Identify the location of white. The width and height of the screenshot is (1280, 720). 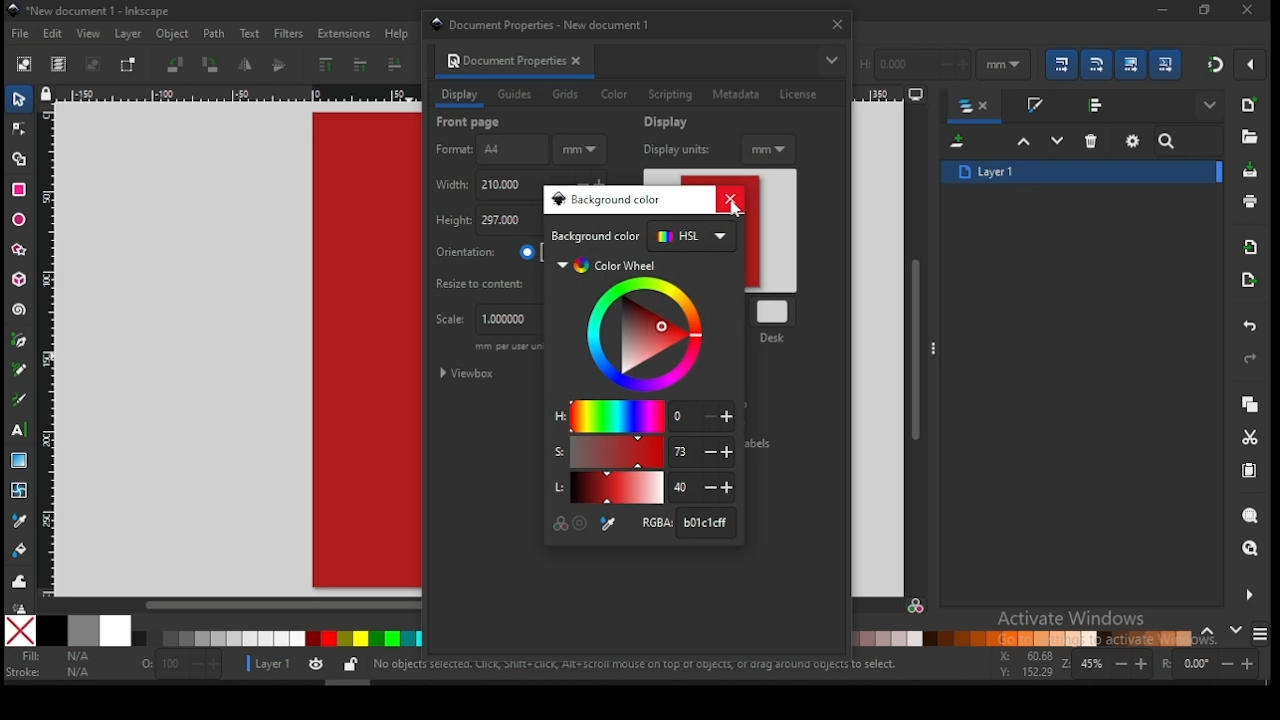
(115, 630).